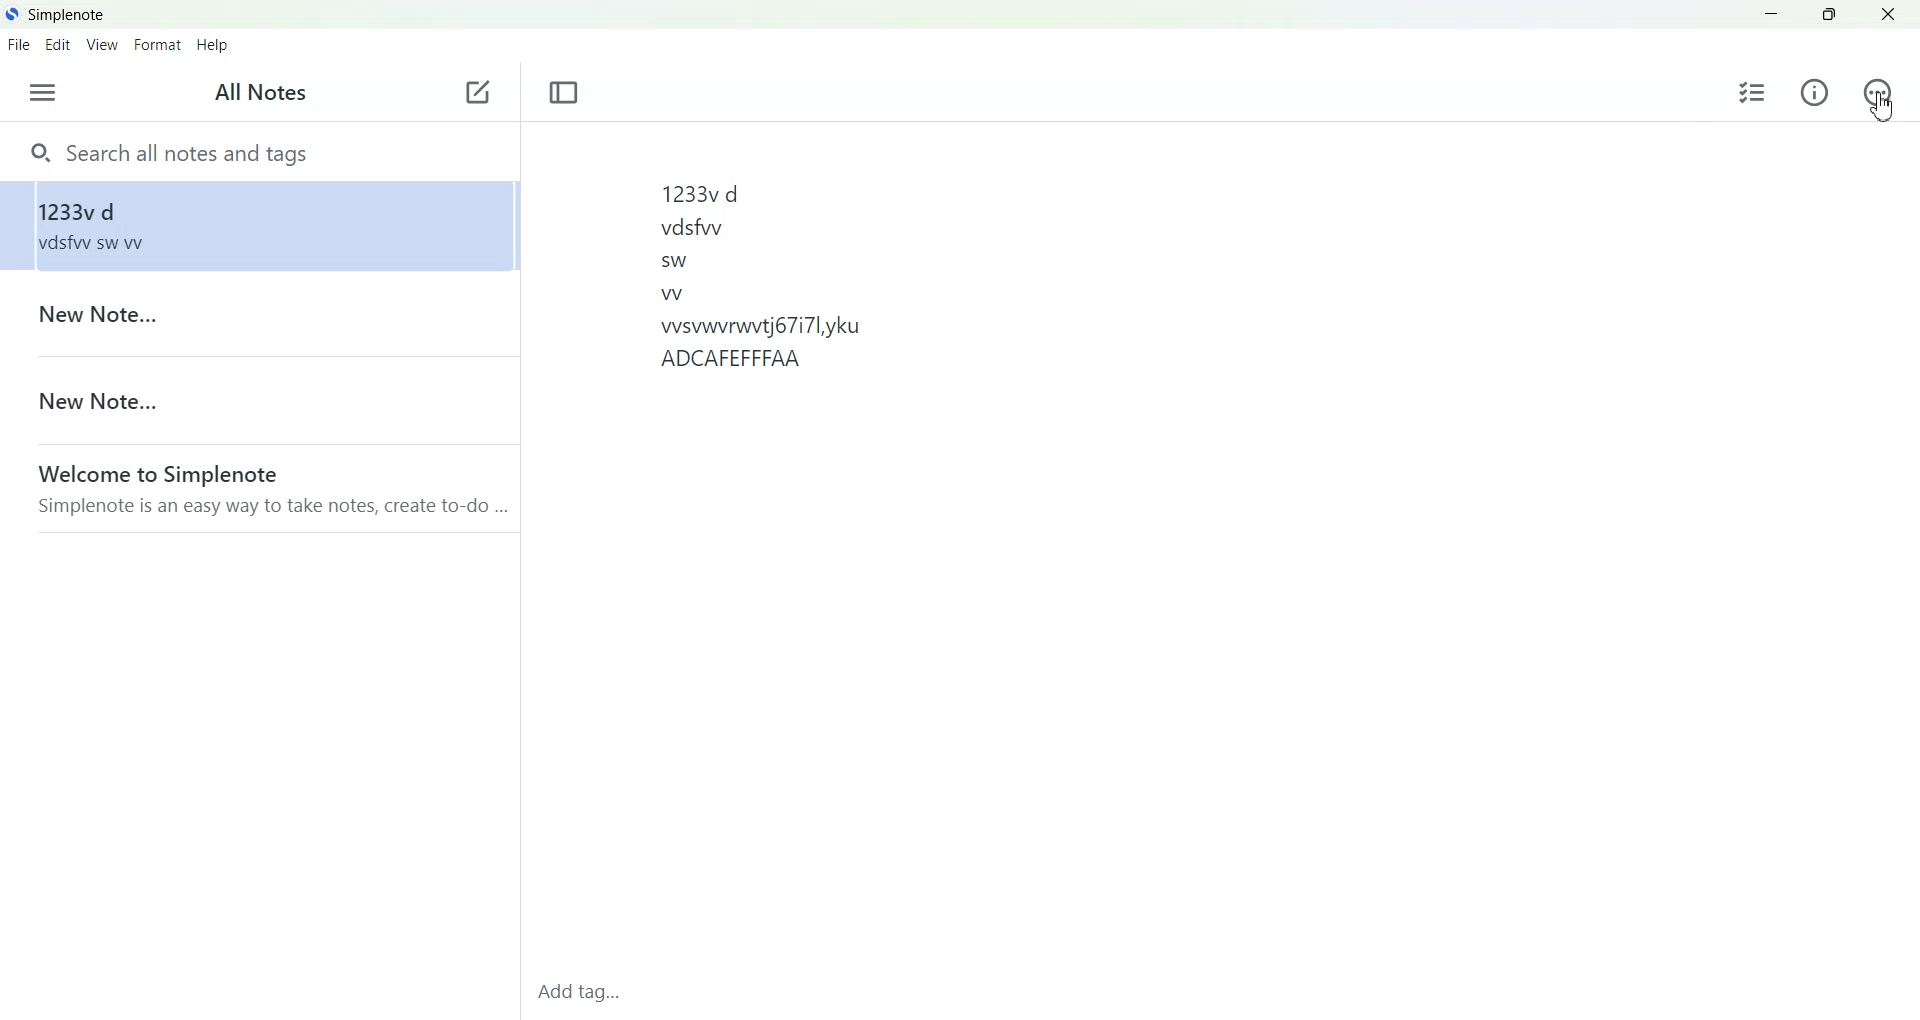  Describe the element at coordinates (1887, 14) in the screenshot. I see `Close` at that location.